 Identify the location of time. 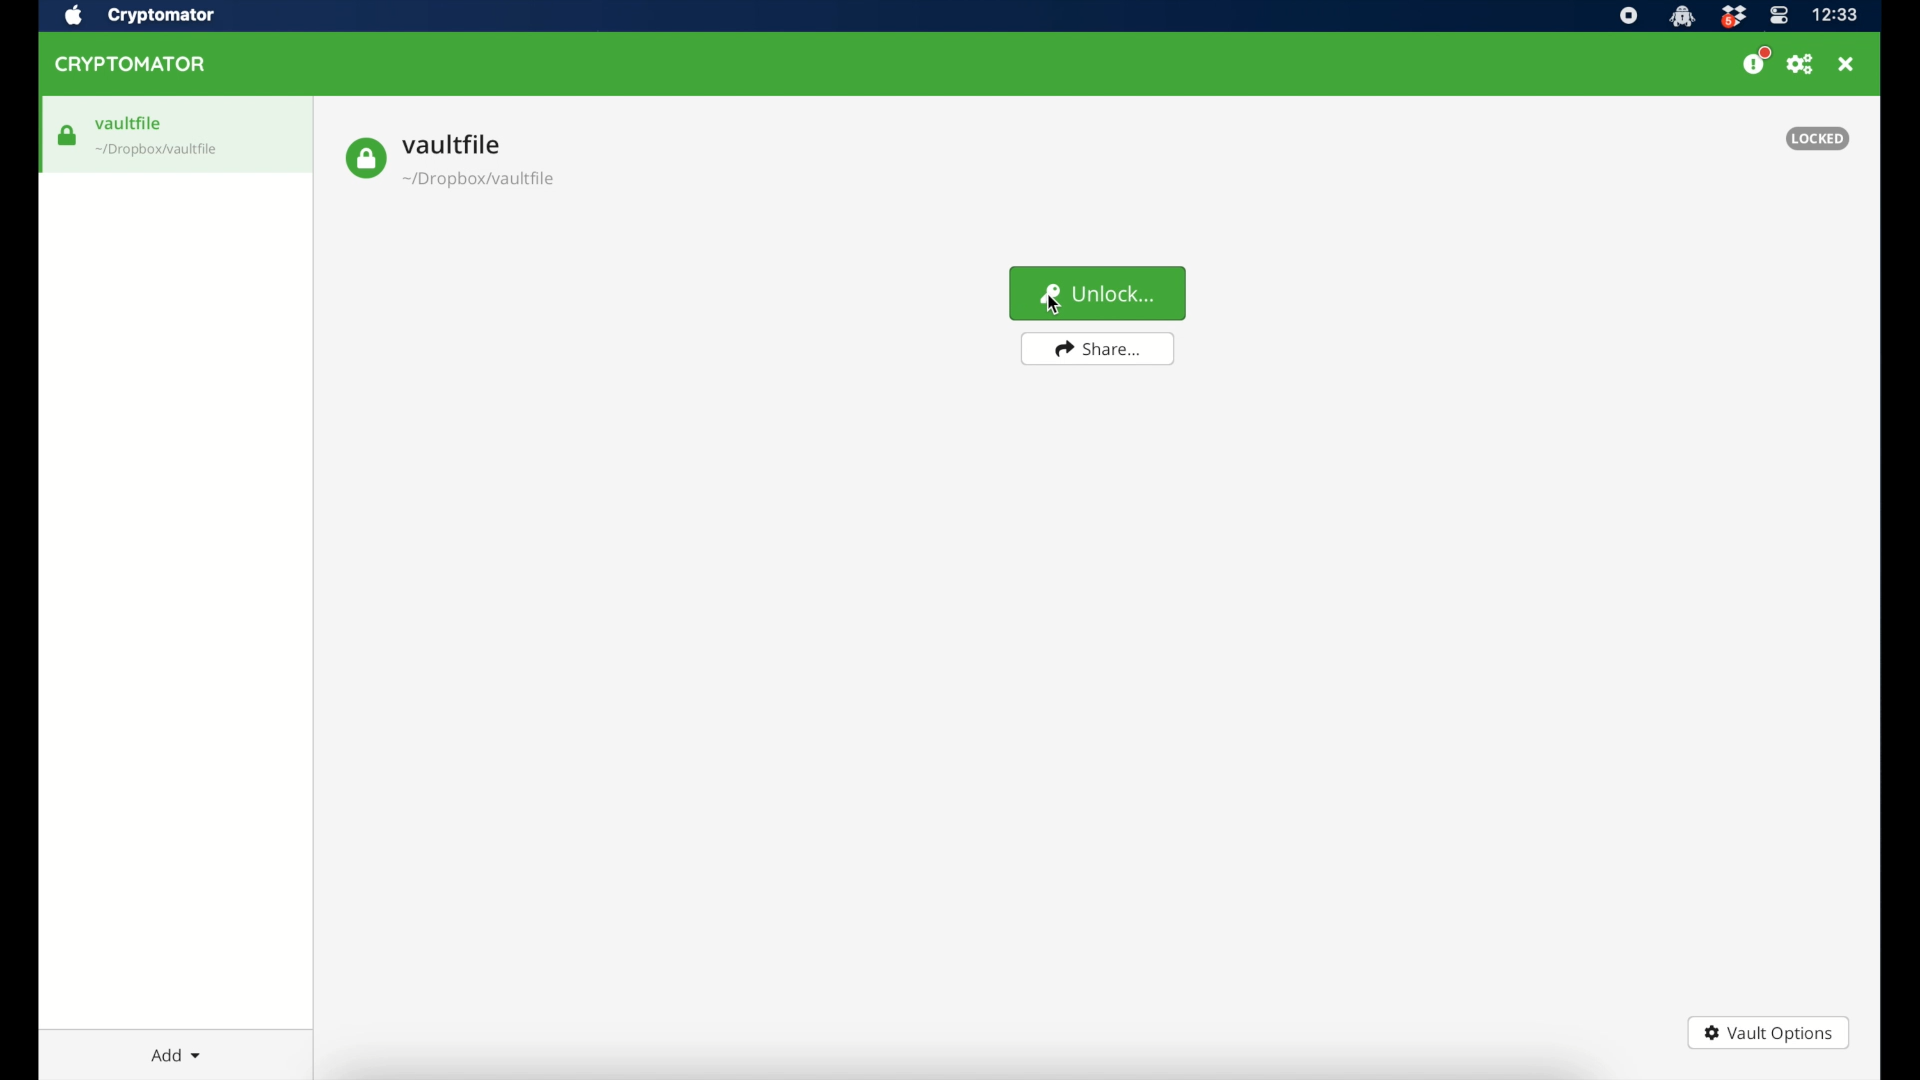
(1837, 15).